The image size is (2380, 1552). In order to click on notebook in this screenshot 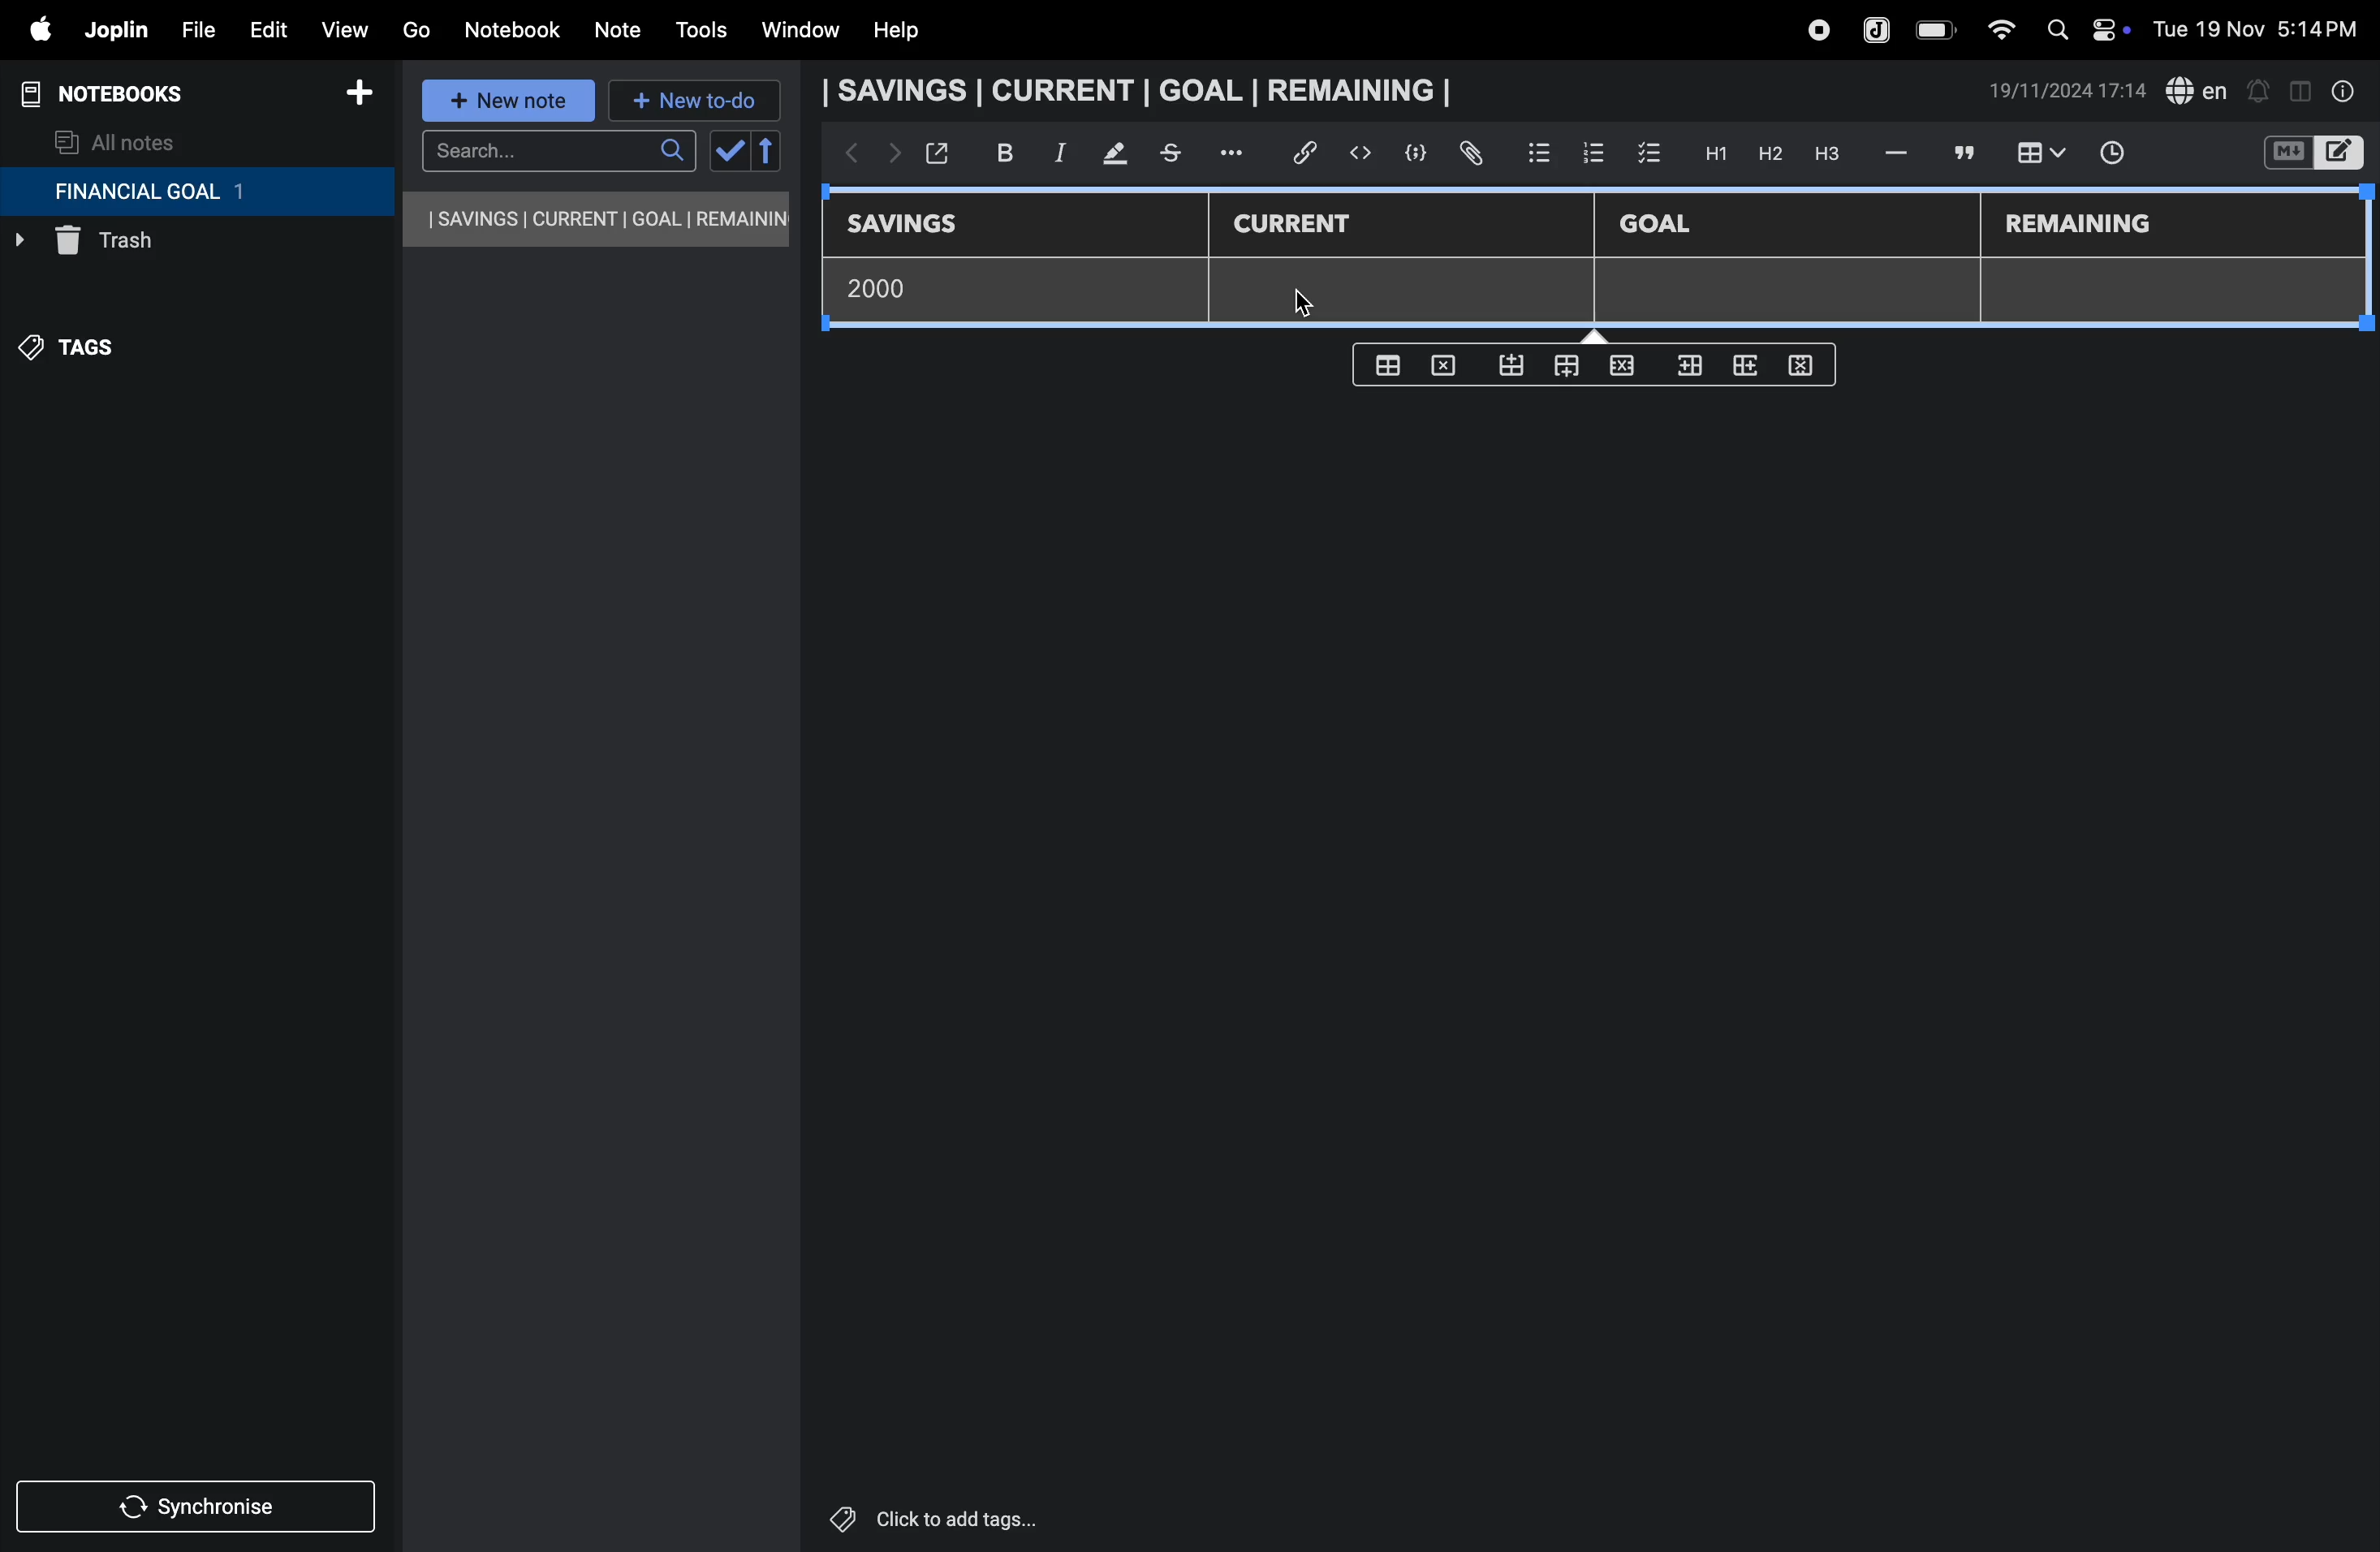, I will do `click(511, 30)`.